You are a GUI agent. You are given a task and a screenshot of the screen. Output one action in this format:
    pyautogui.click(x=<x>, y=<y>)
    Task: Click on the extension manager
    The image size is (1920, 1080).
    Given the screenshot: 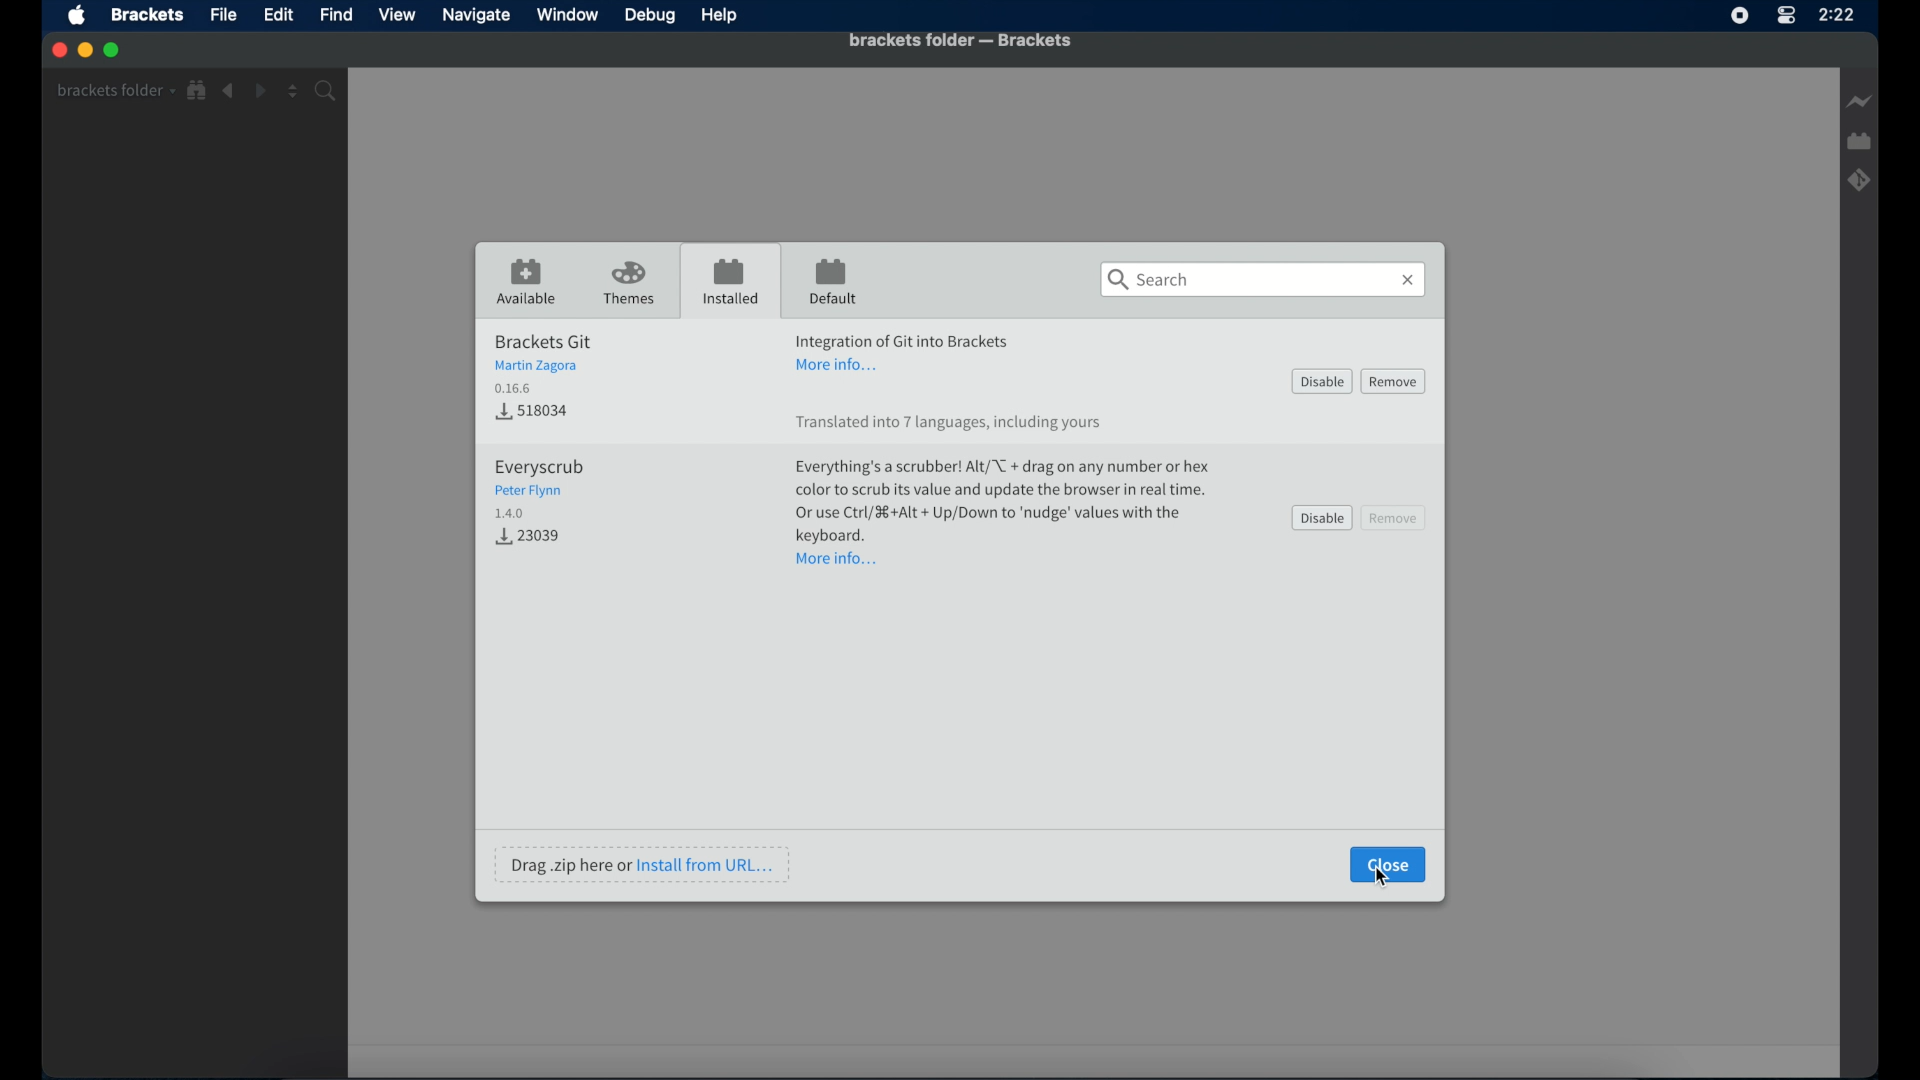 What is the action you would take?
    pyautogui.click(x=1861, y=142)
    